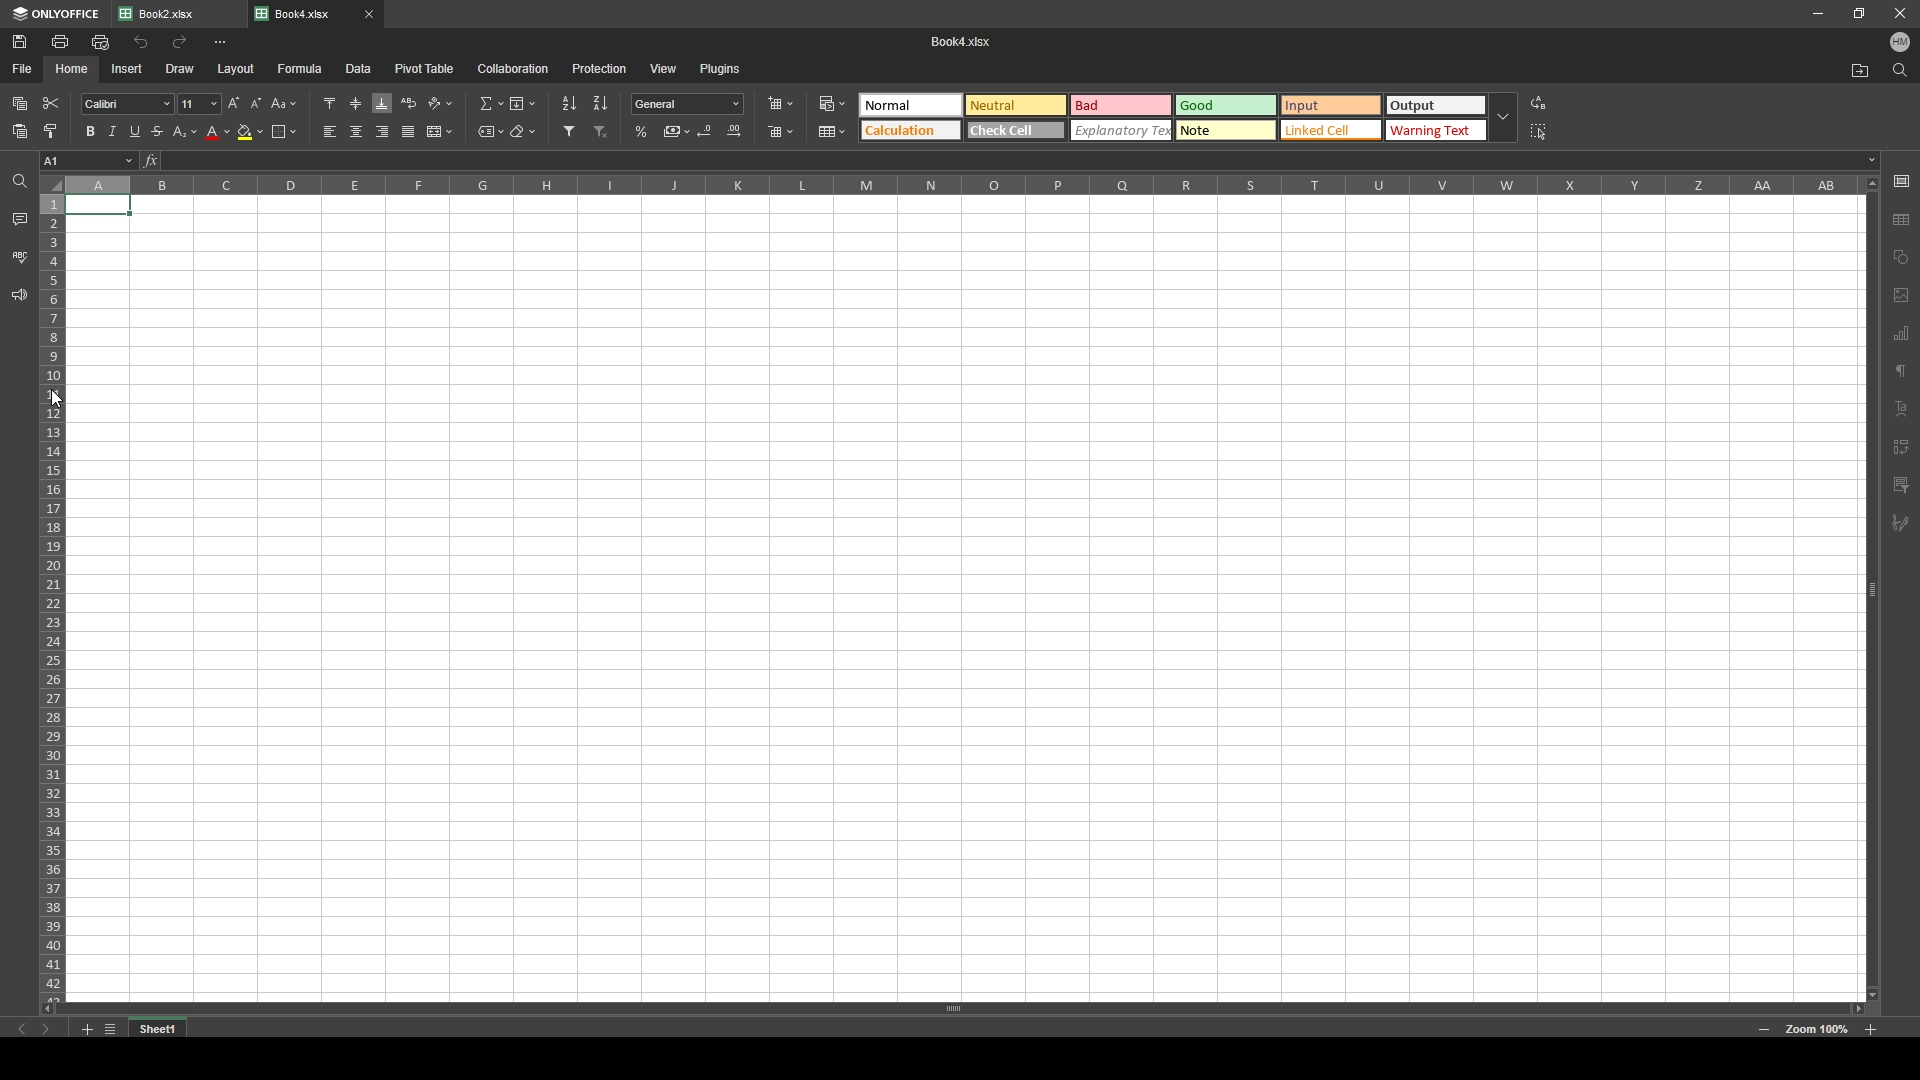  What do you see at coordinates (85, 131) in the screenshot?
I see `bold` at bounding box center [85, 131].